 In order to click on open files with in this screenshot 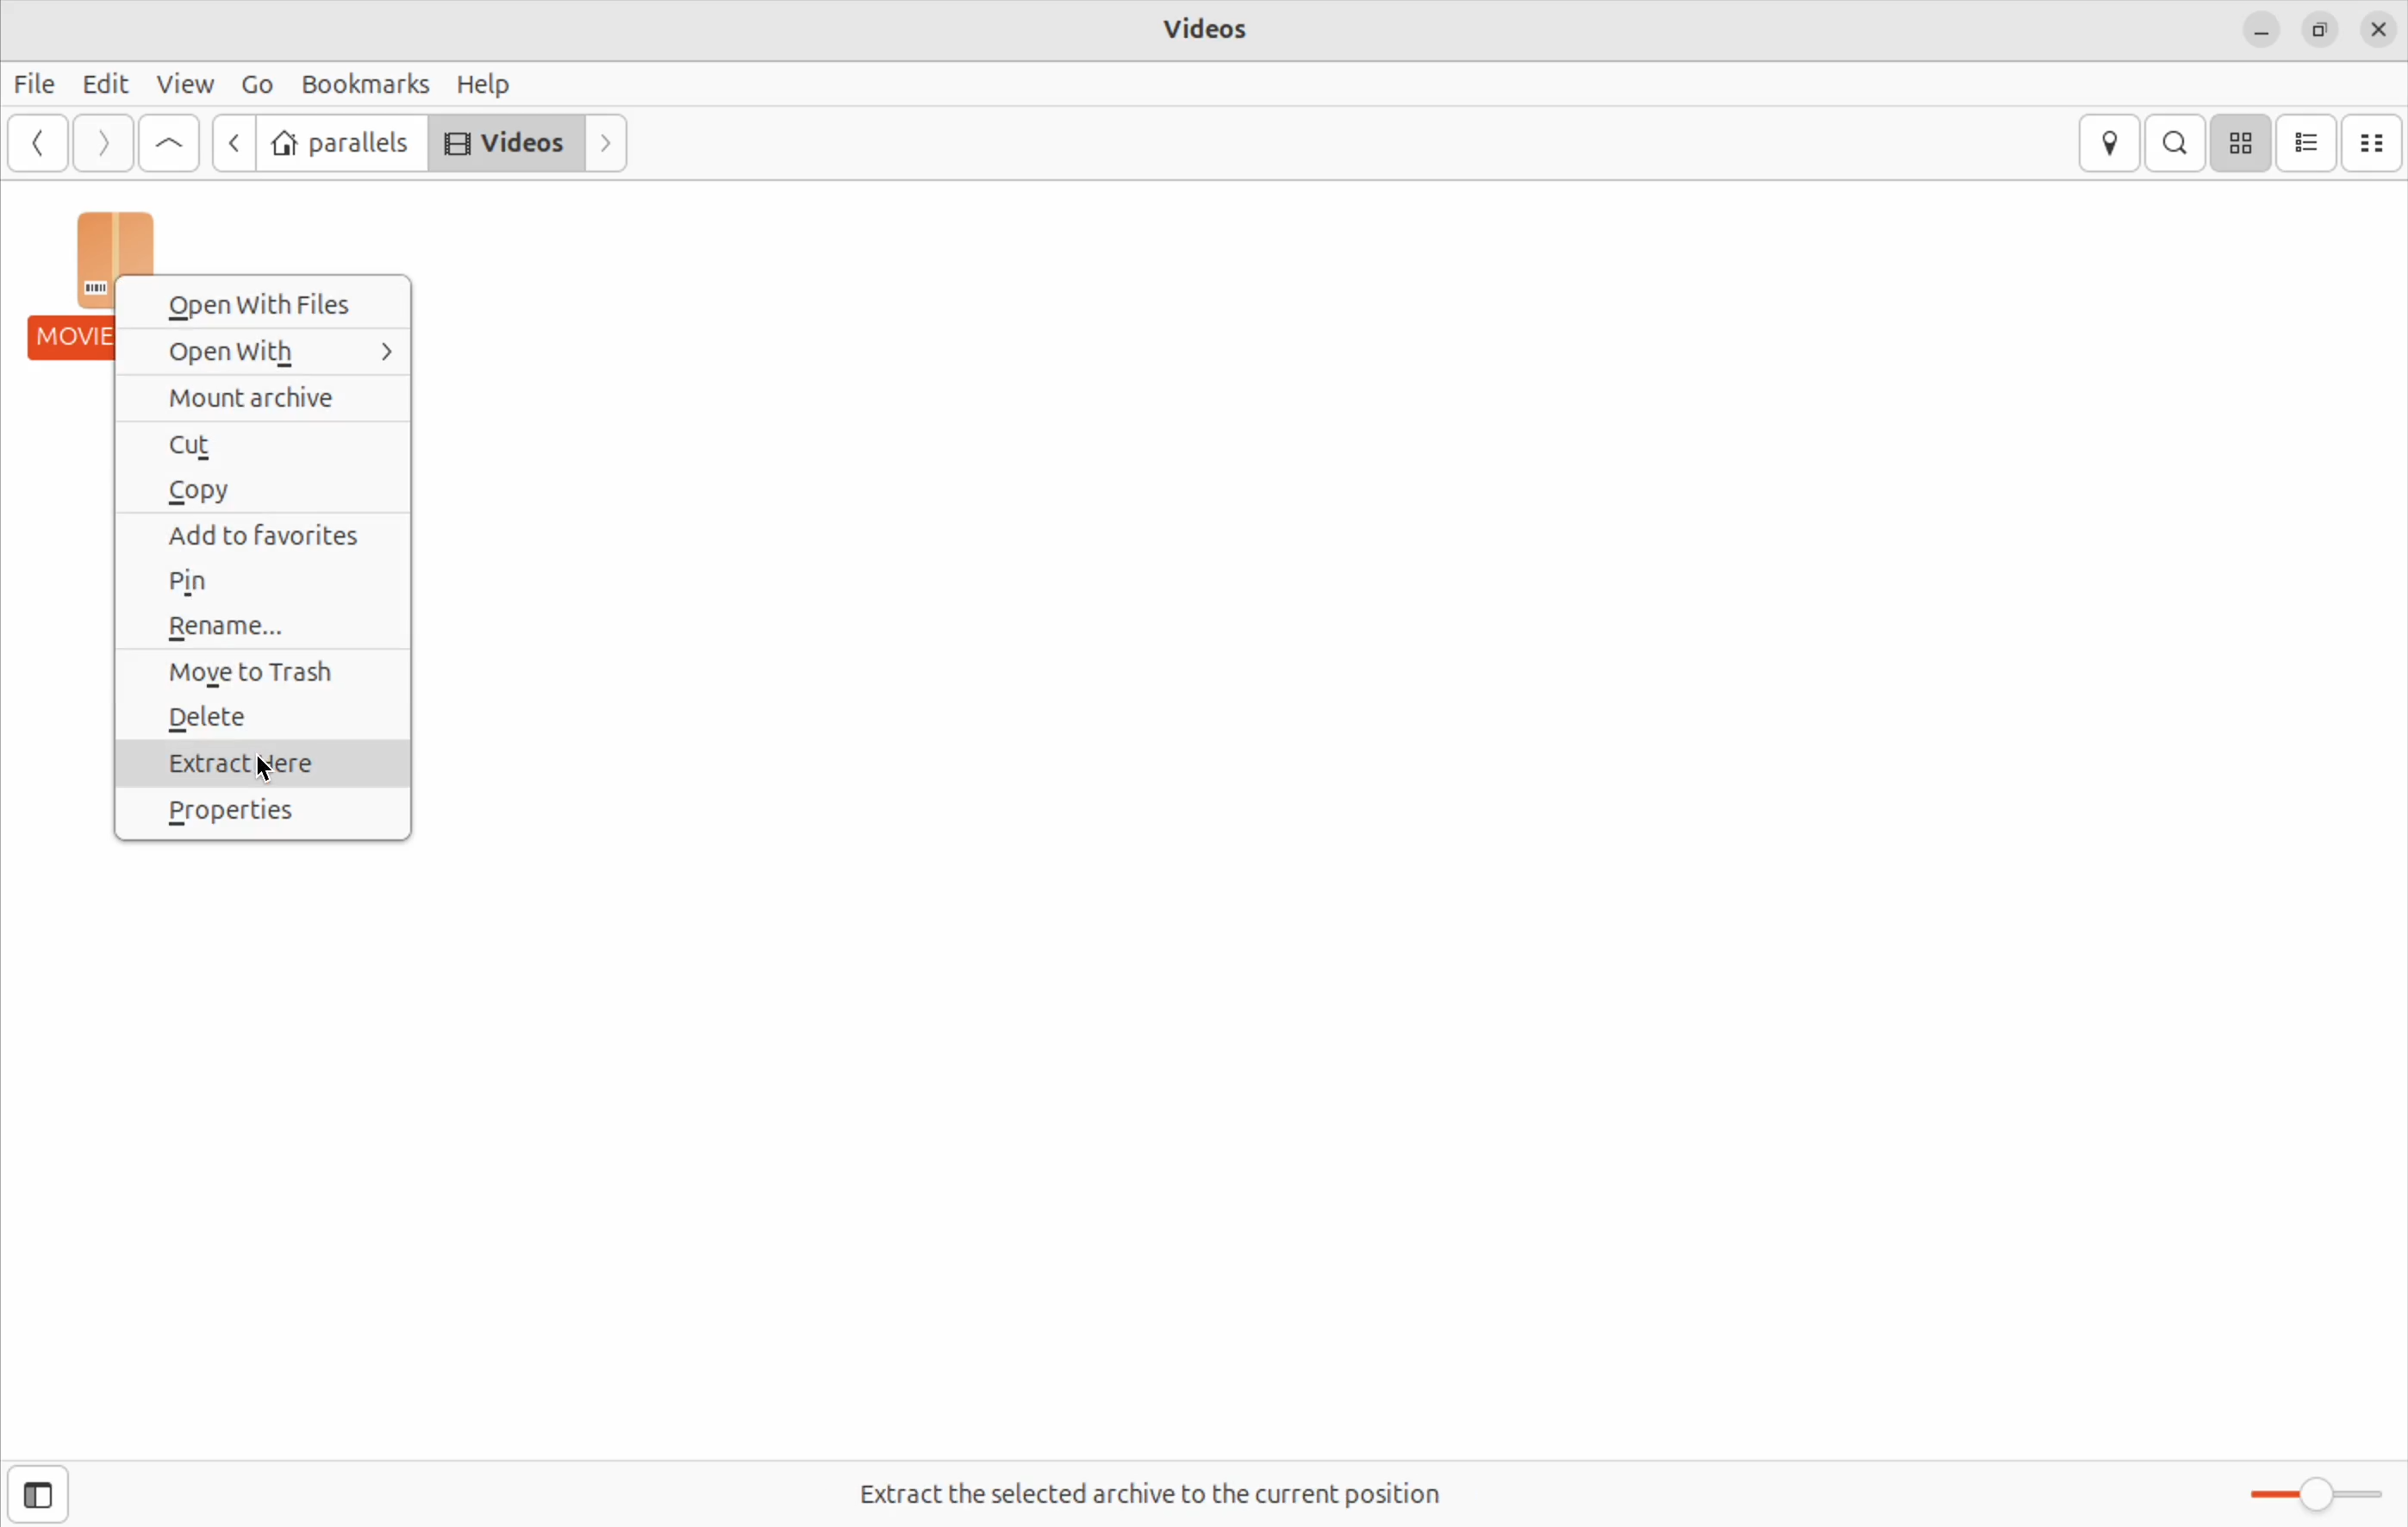, I will do `click(274, 300)`.